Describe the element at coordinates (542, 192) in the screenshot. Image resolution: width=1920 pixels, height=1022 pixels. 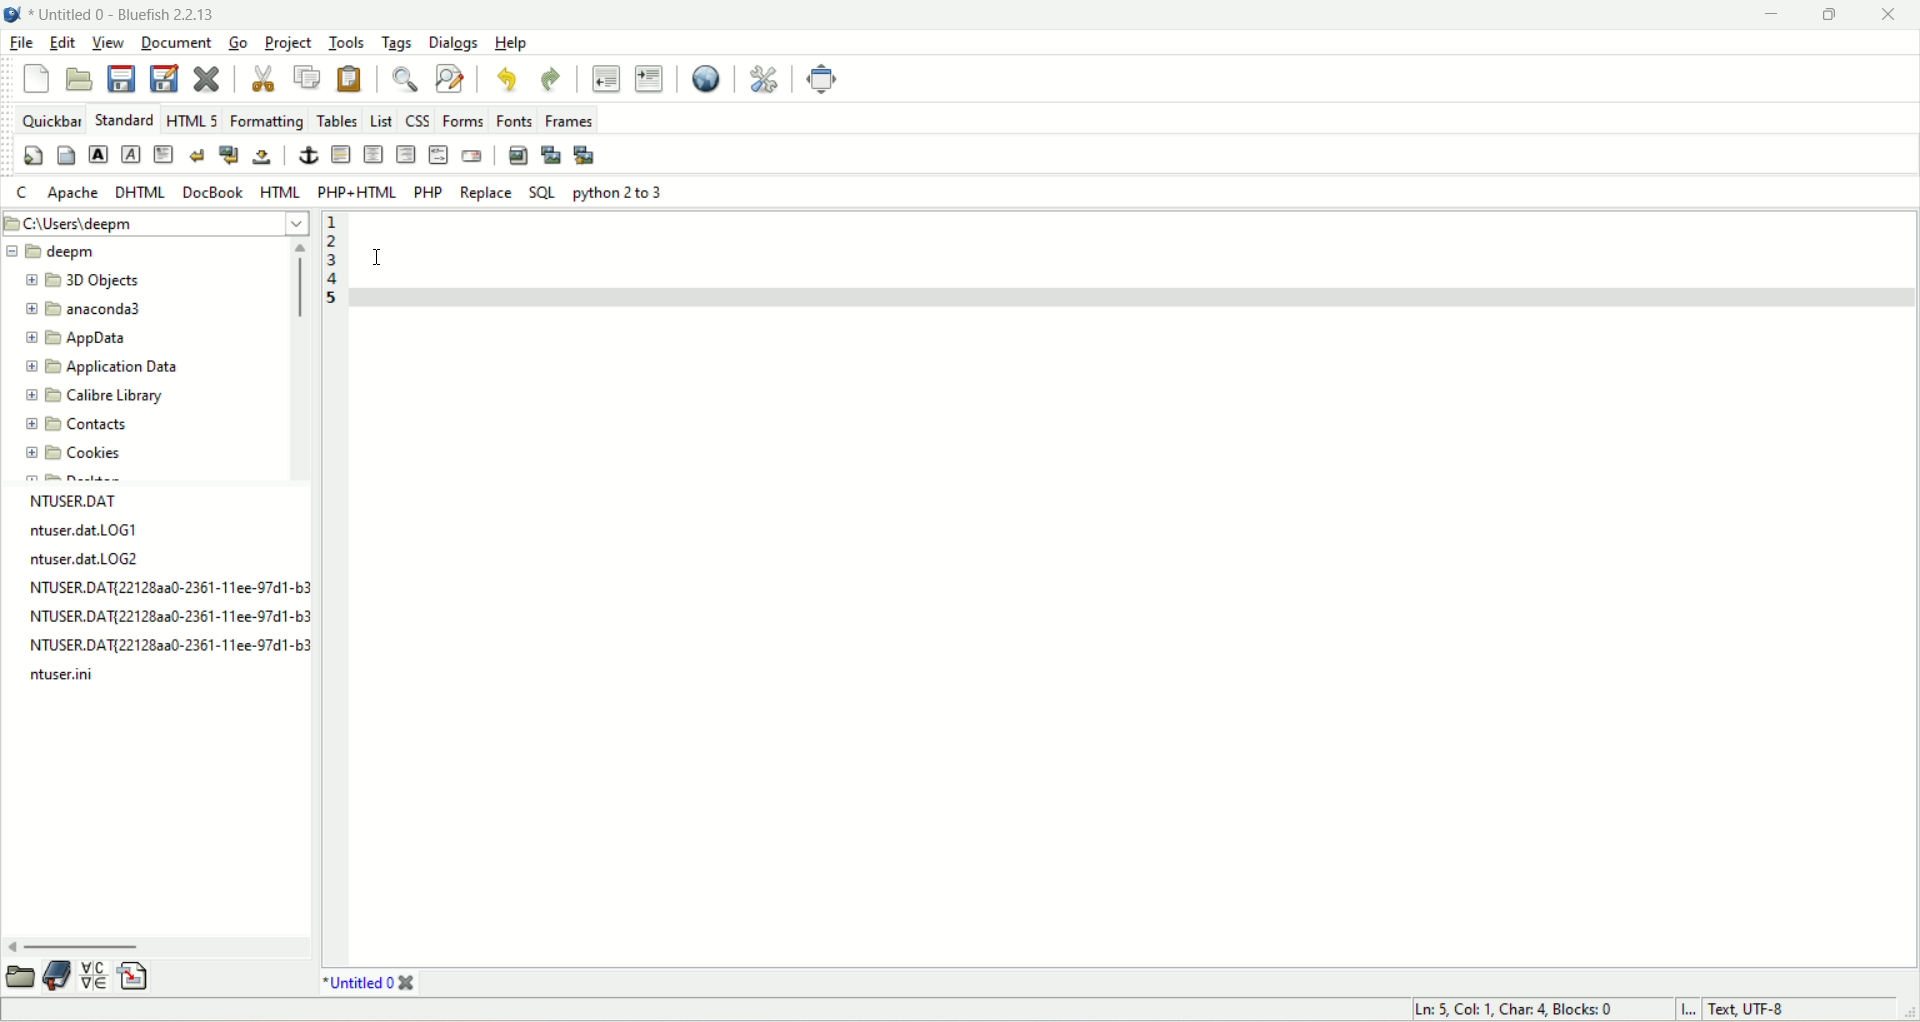
I see `SQL` at that location.